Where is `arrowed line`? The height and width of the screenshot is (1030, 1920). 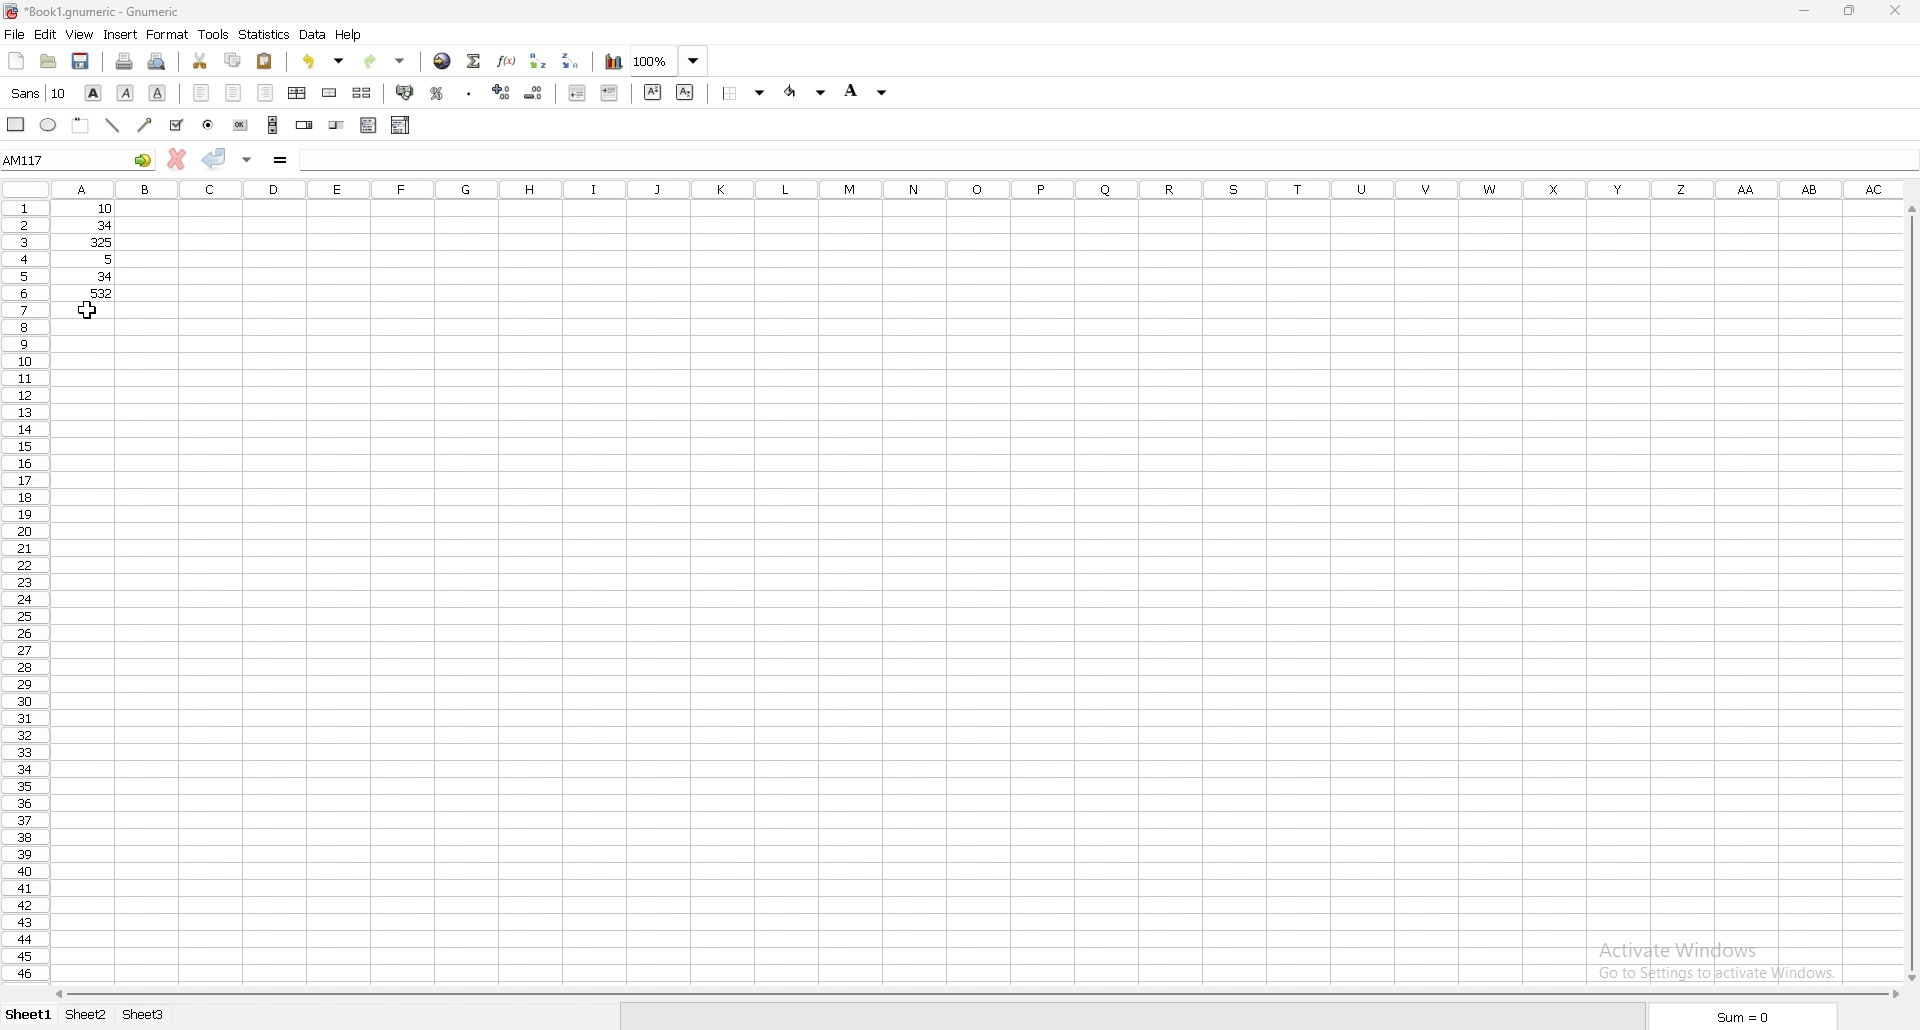
arrowed line is located at coordinates (145, 124).